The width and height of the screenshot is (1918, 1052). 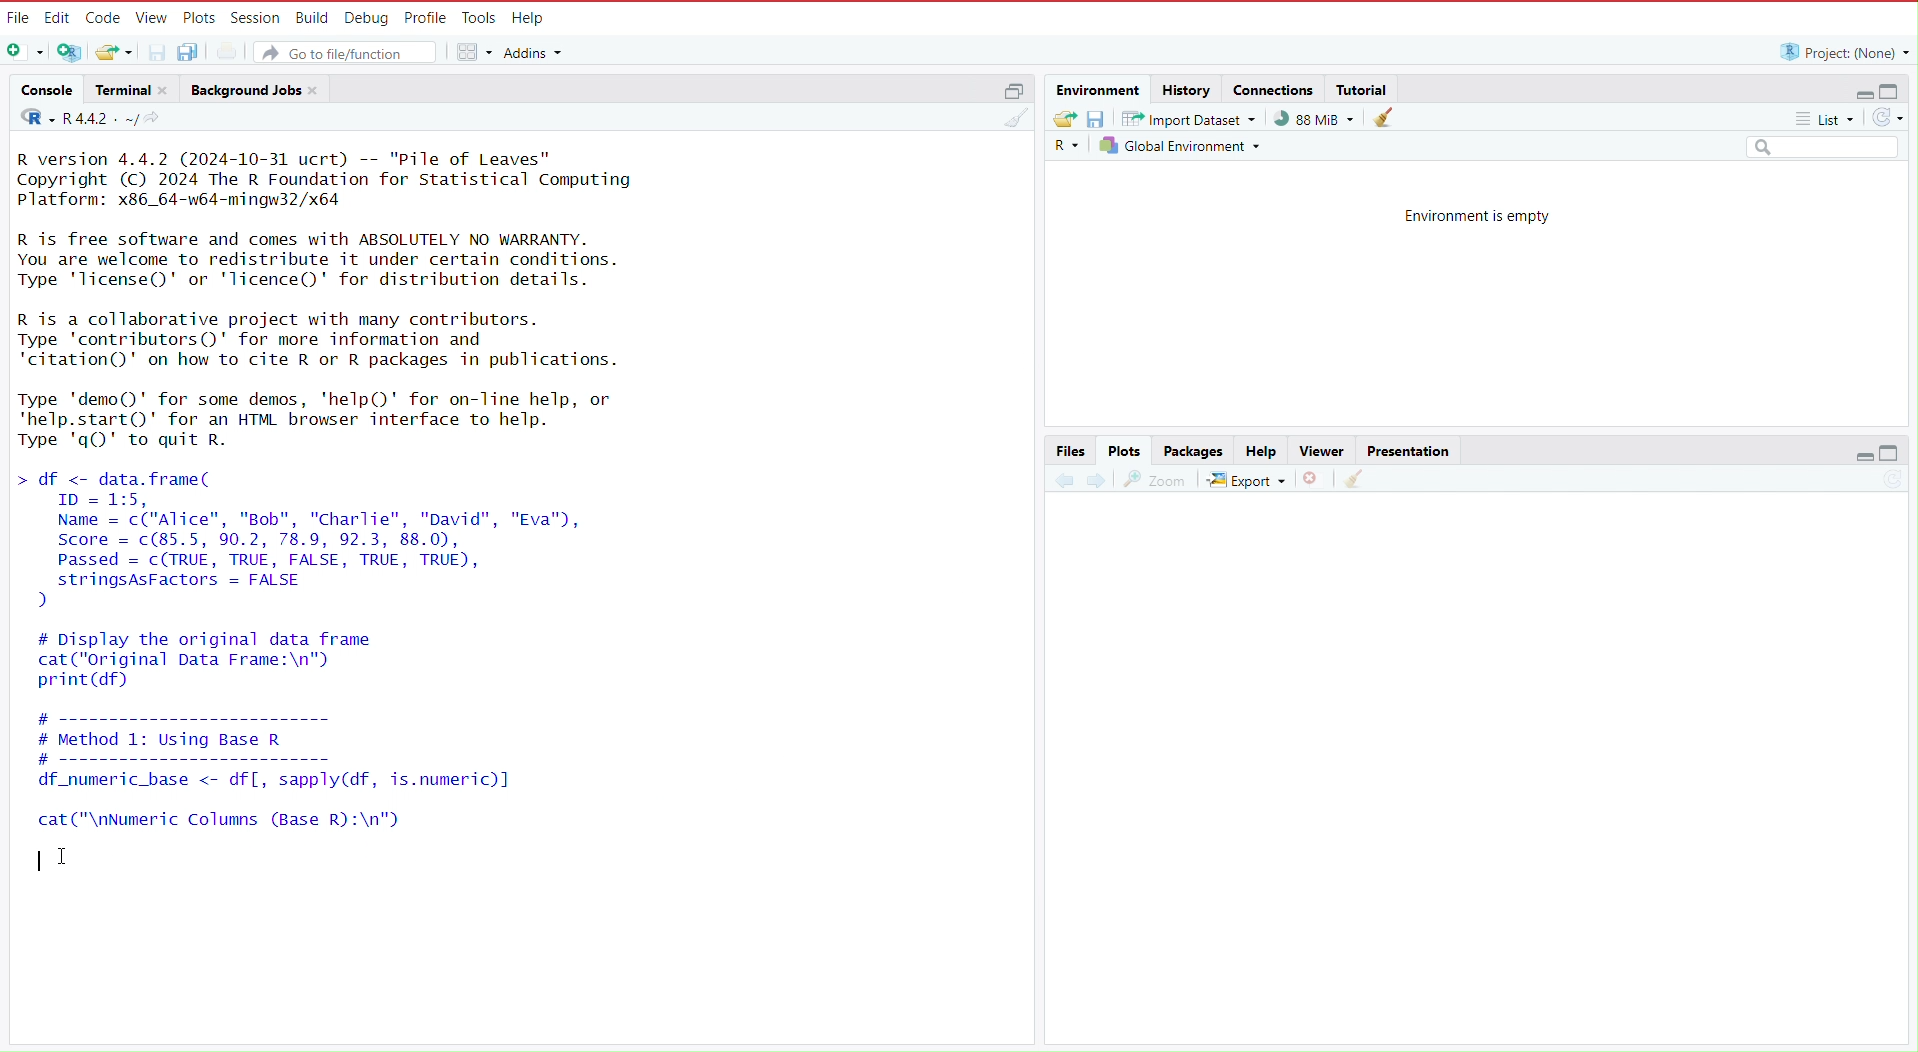 I want to click on view the current working directory, so click(x=157, y=118).